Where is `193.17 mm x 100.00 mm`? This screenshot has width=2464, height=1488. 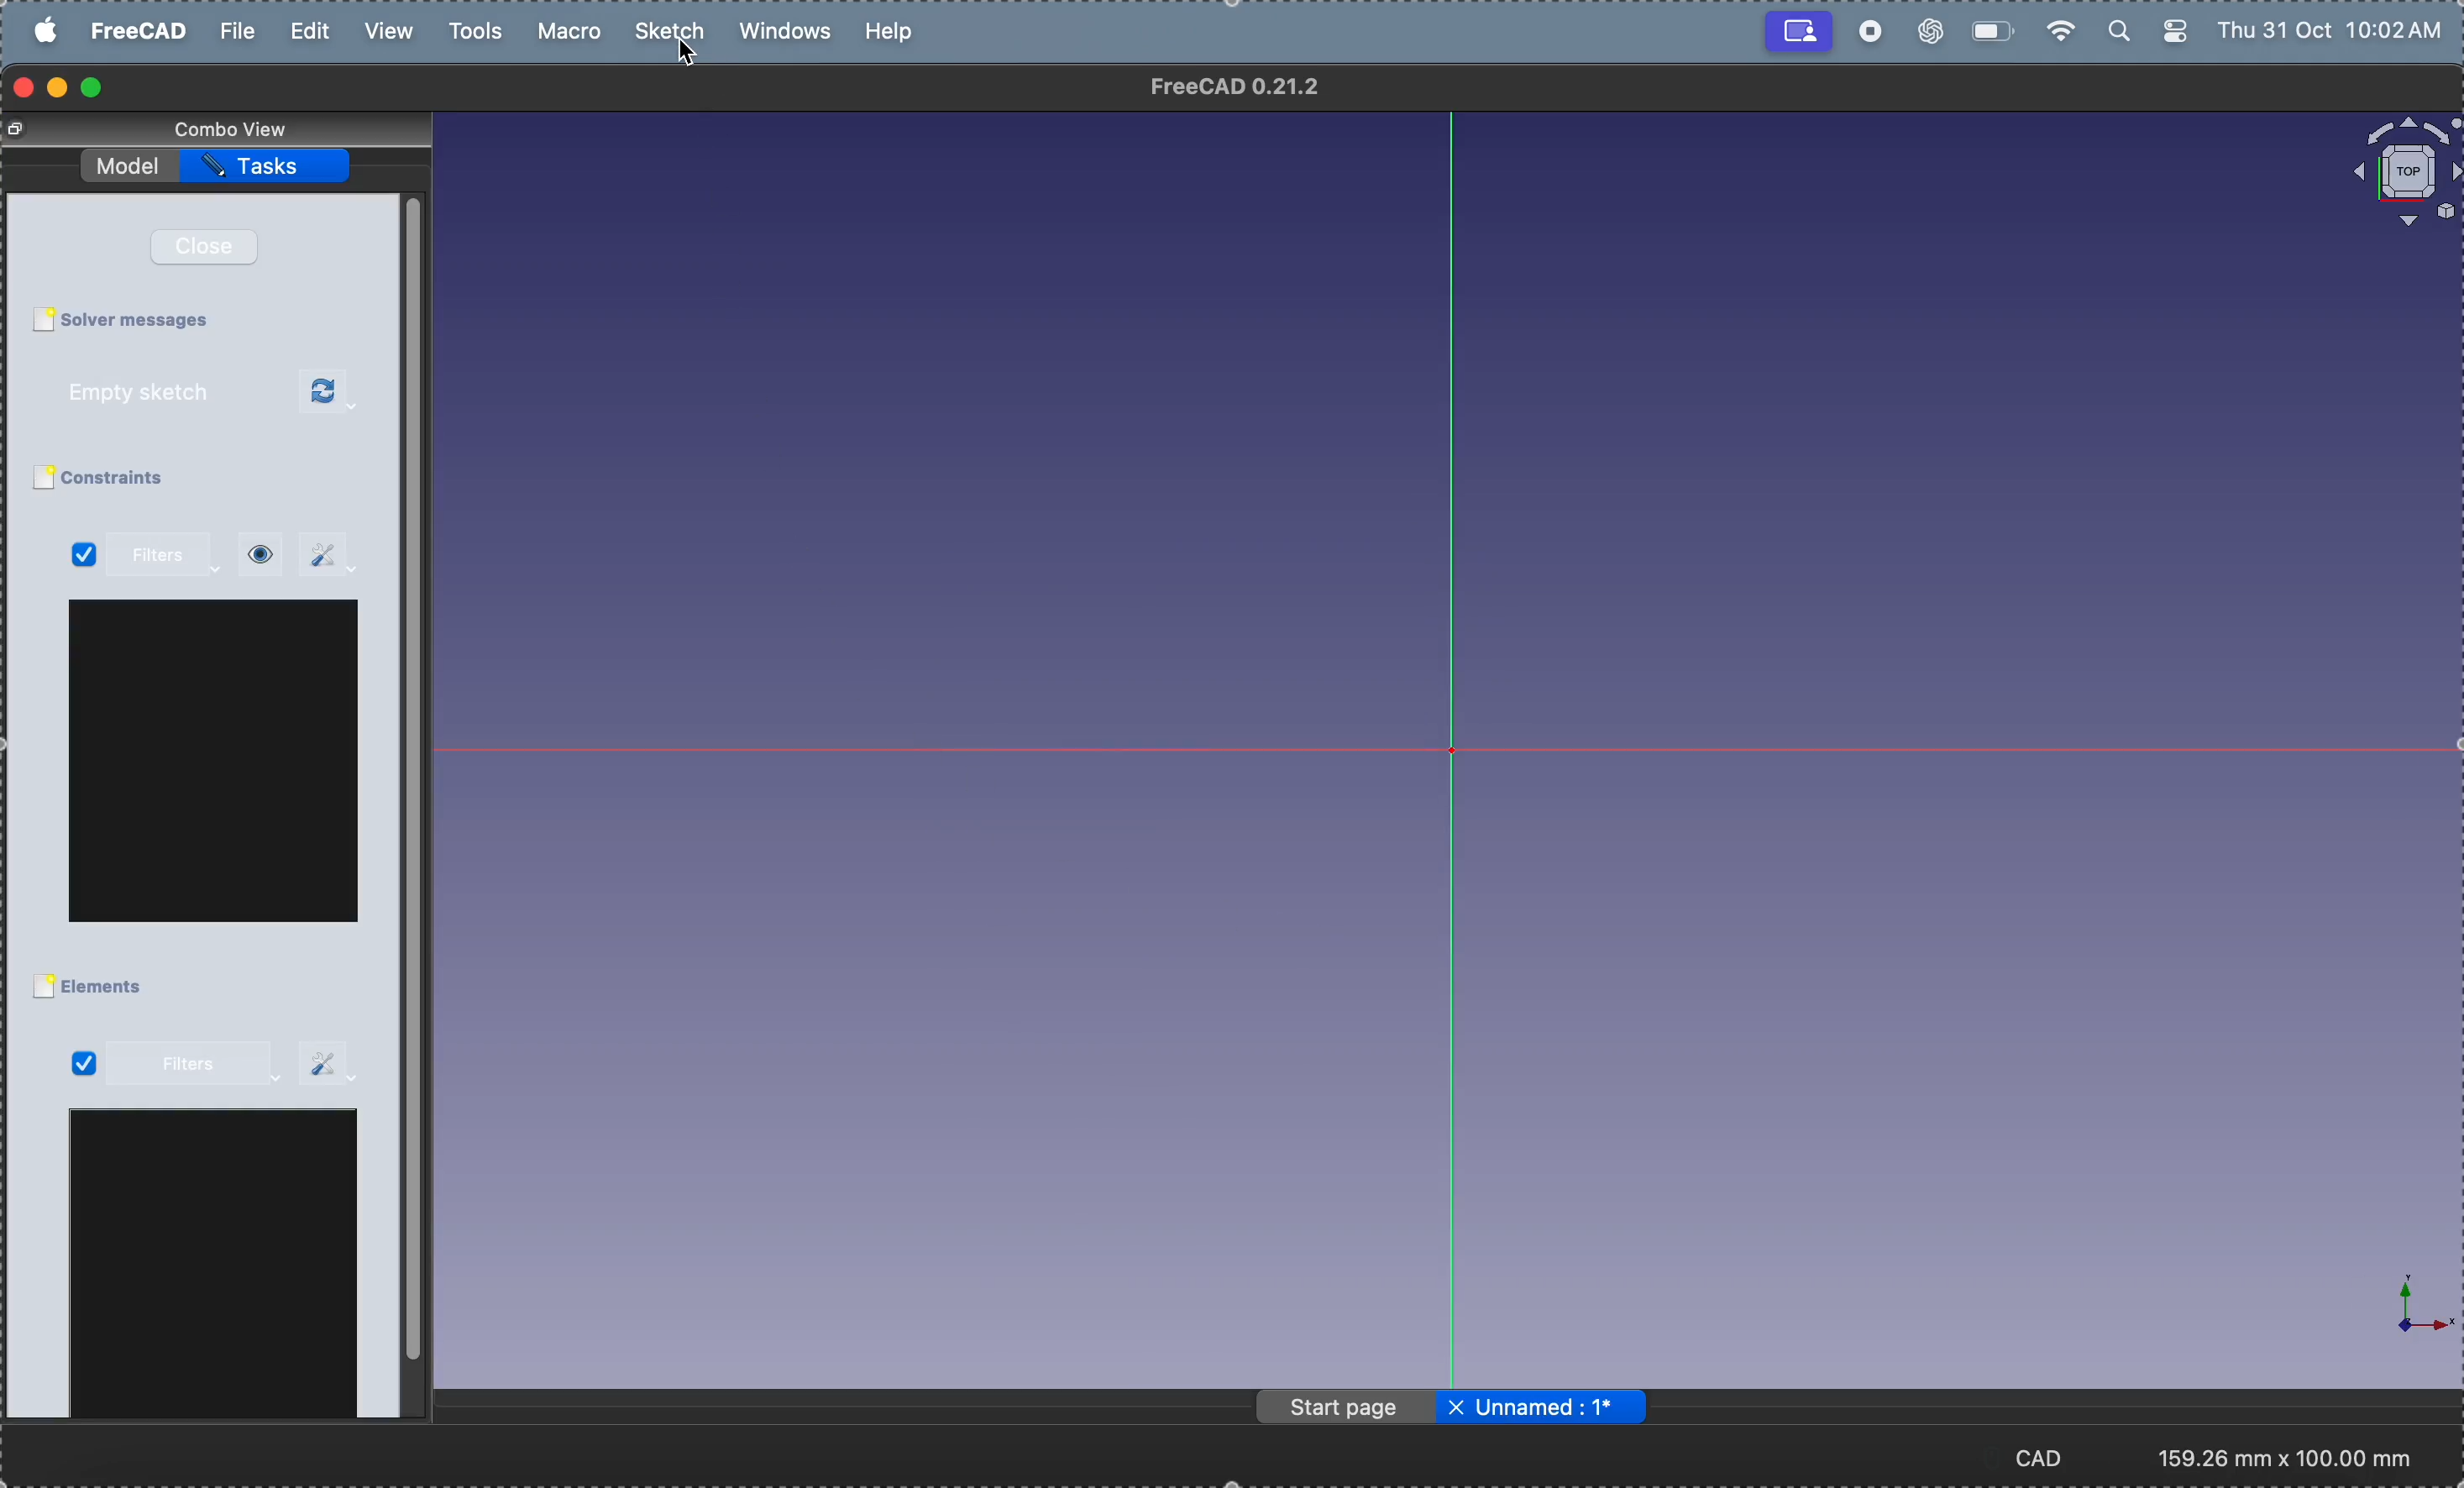 193.17 mm x 100.00 mm is located at coordinates (2287, 1458).